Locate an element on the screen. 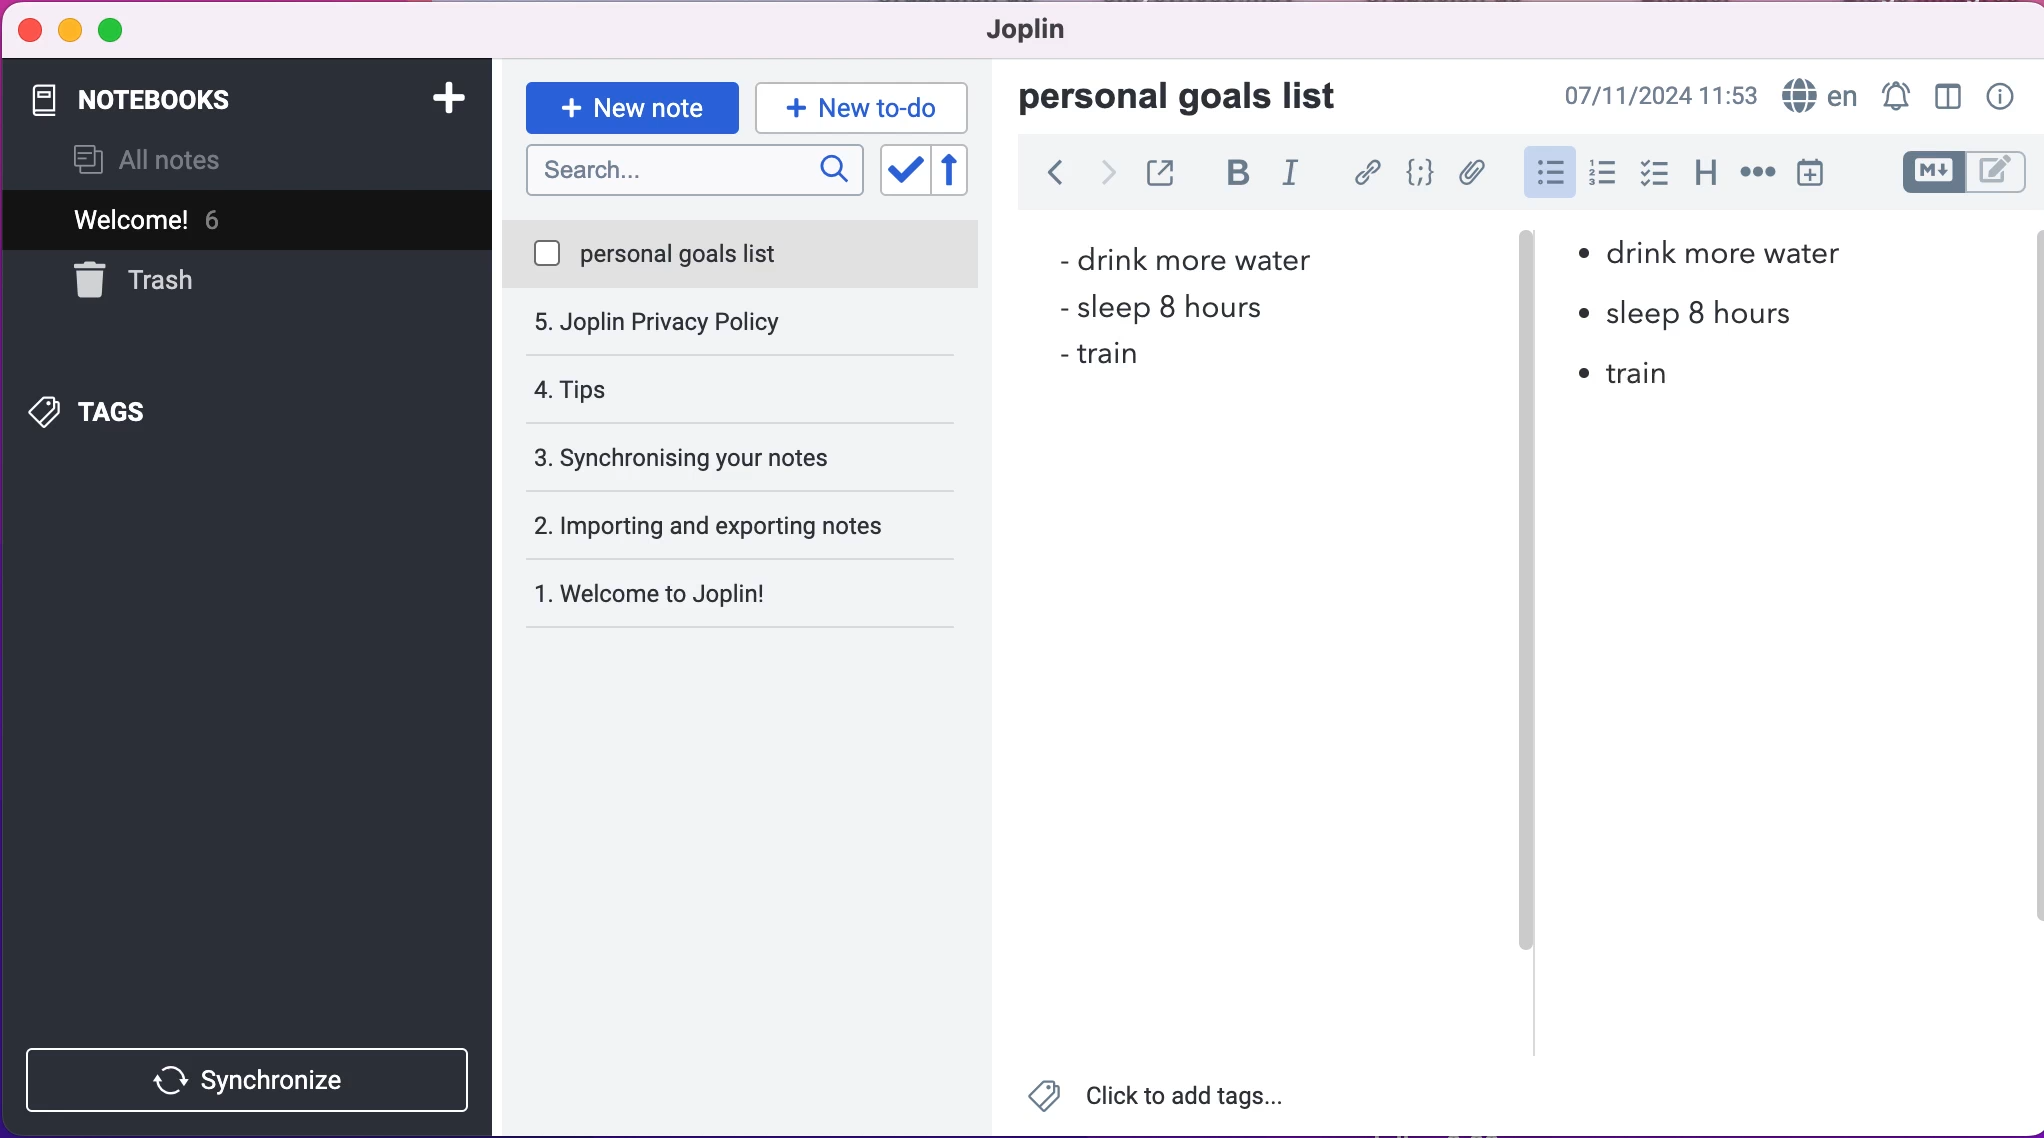  toggle editor layour is located at coordinates (1946, 93).